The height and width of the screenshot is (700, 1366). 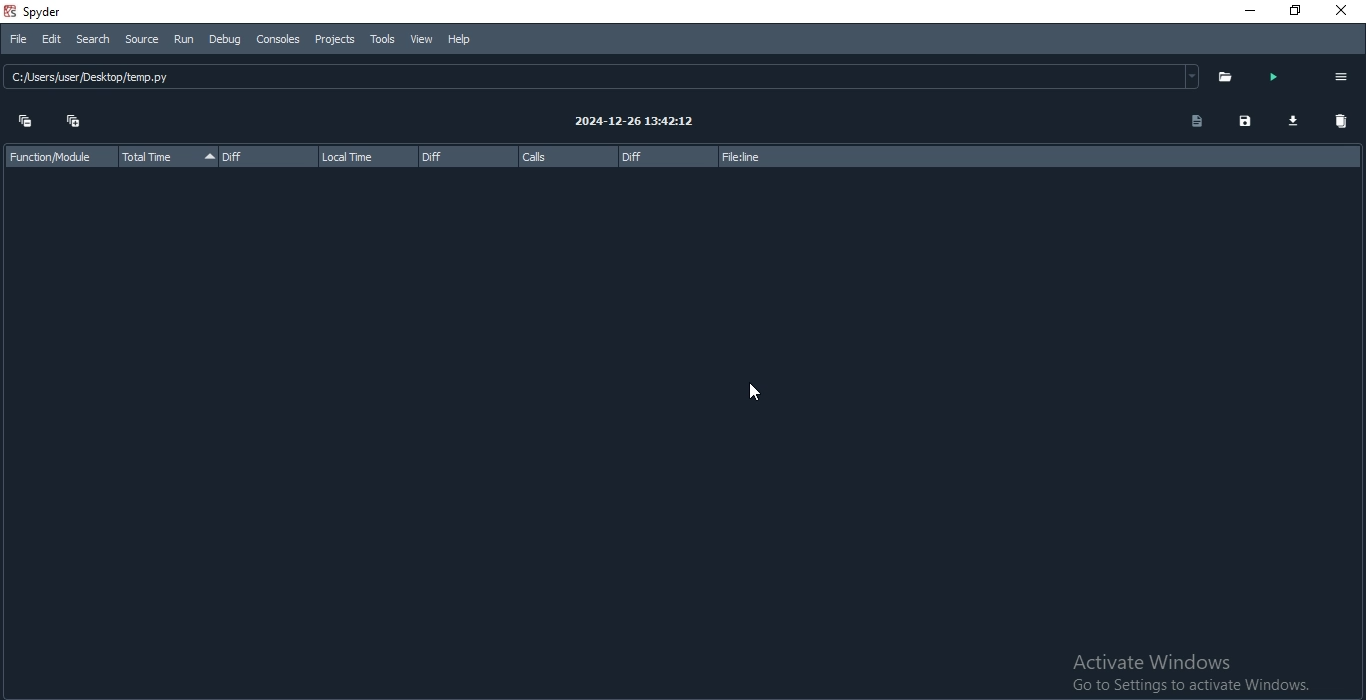 I want to click on cursor, so click(x=755, y=394).